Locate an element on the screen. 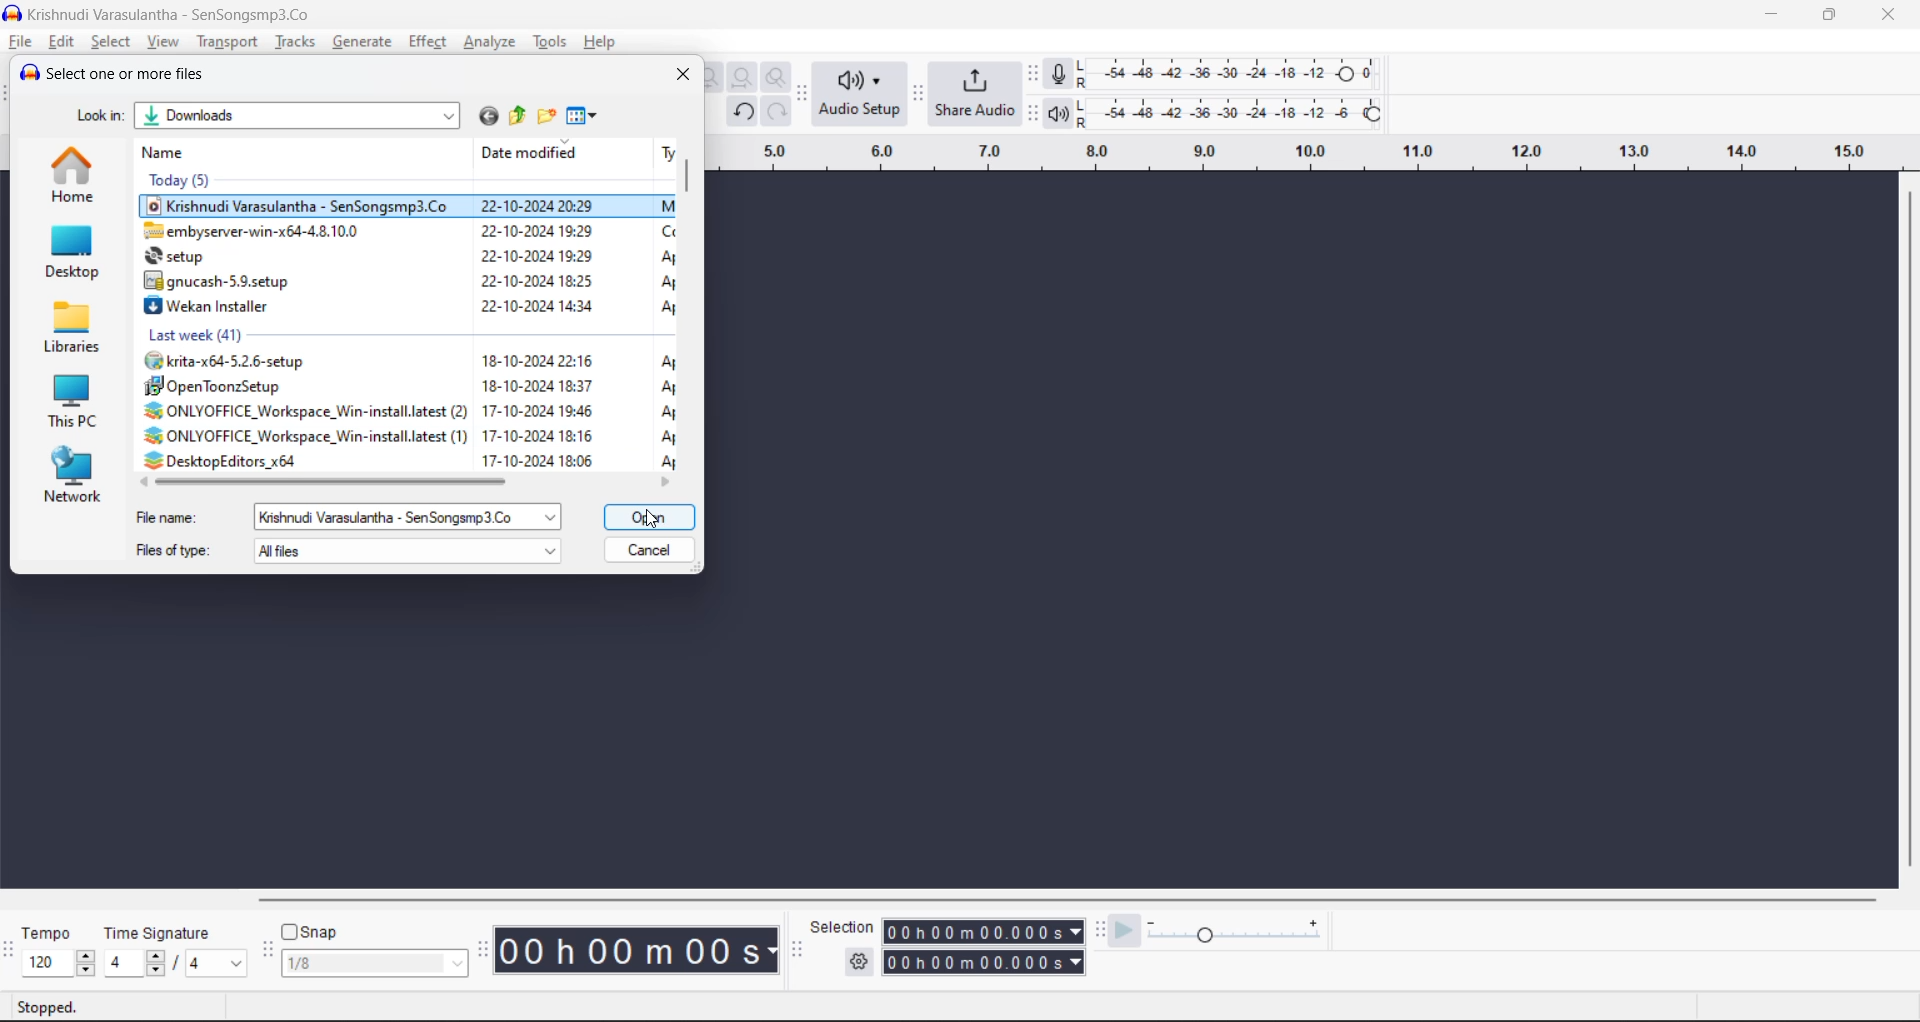  cancel is located at coordinates (652, 549).